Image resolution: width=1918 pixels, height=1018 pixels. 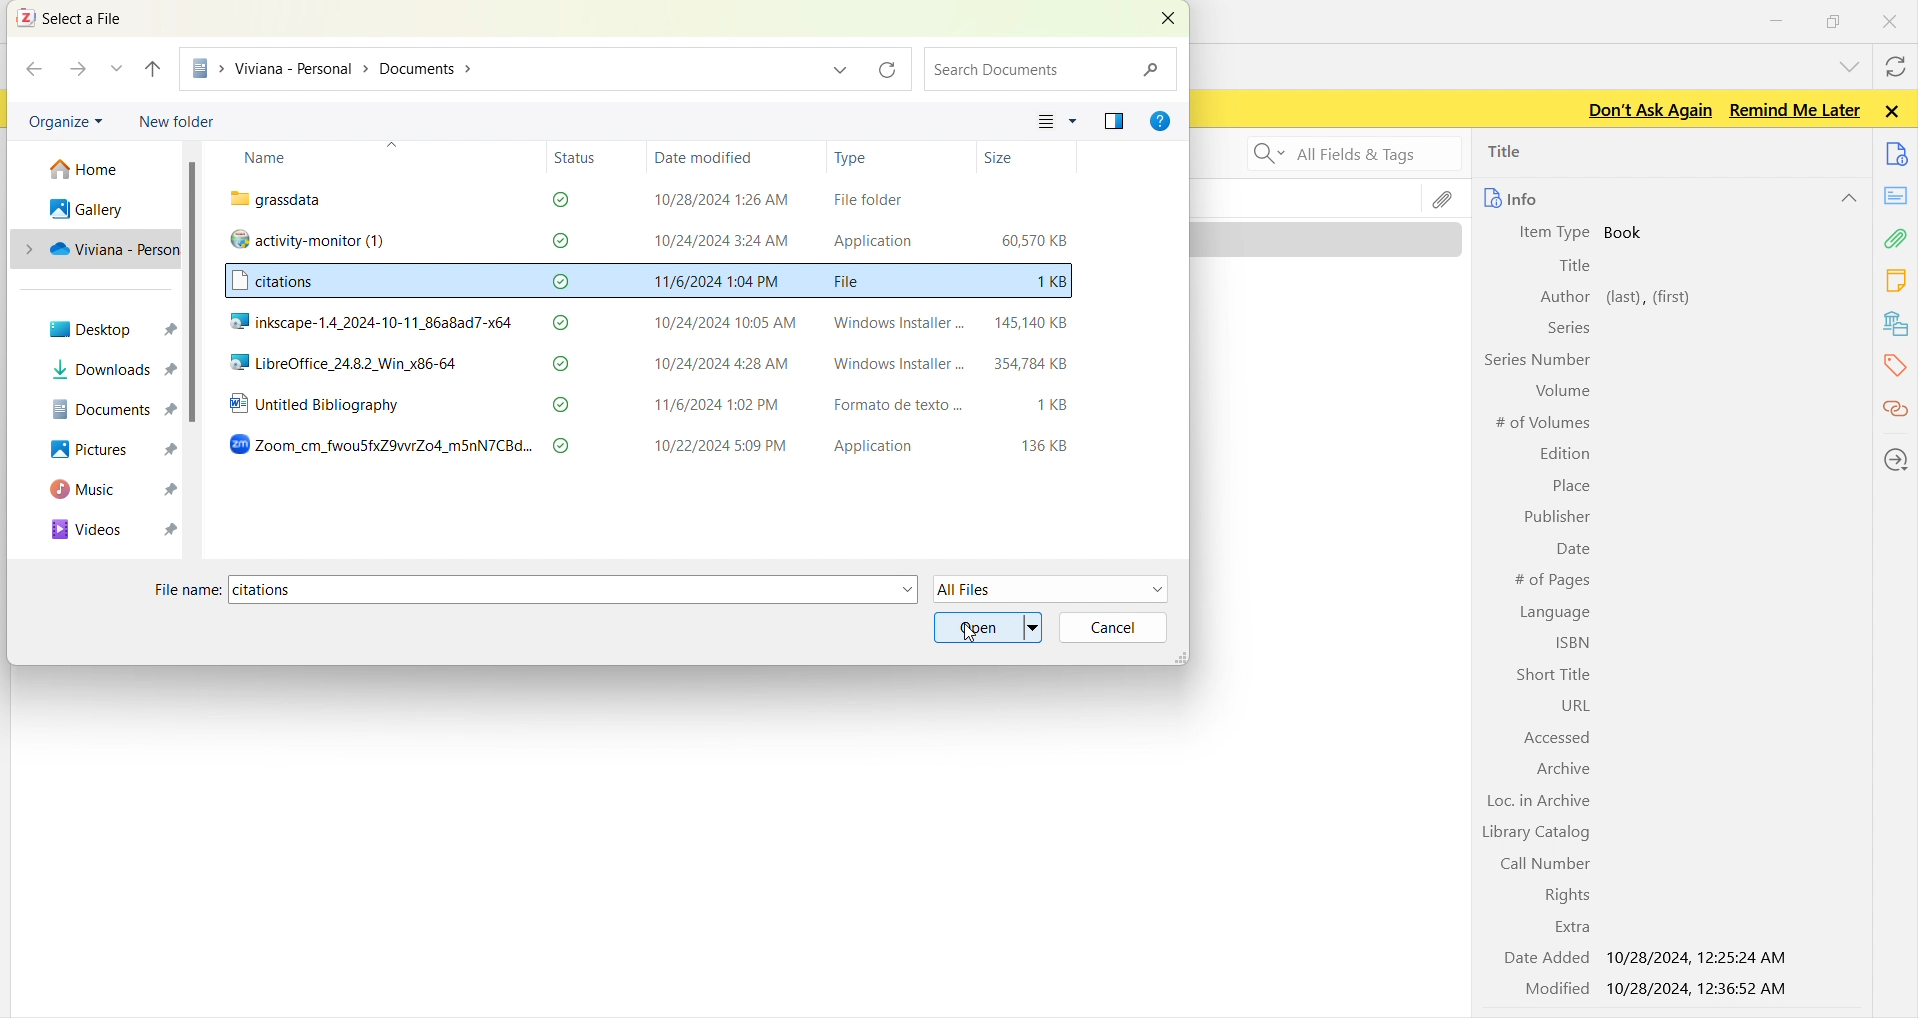 I want to click on new folder, so click(x=176, y=122).